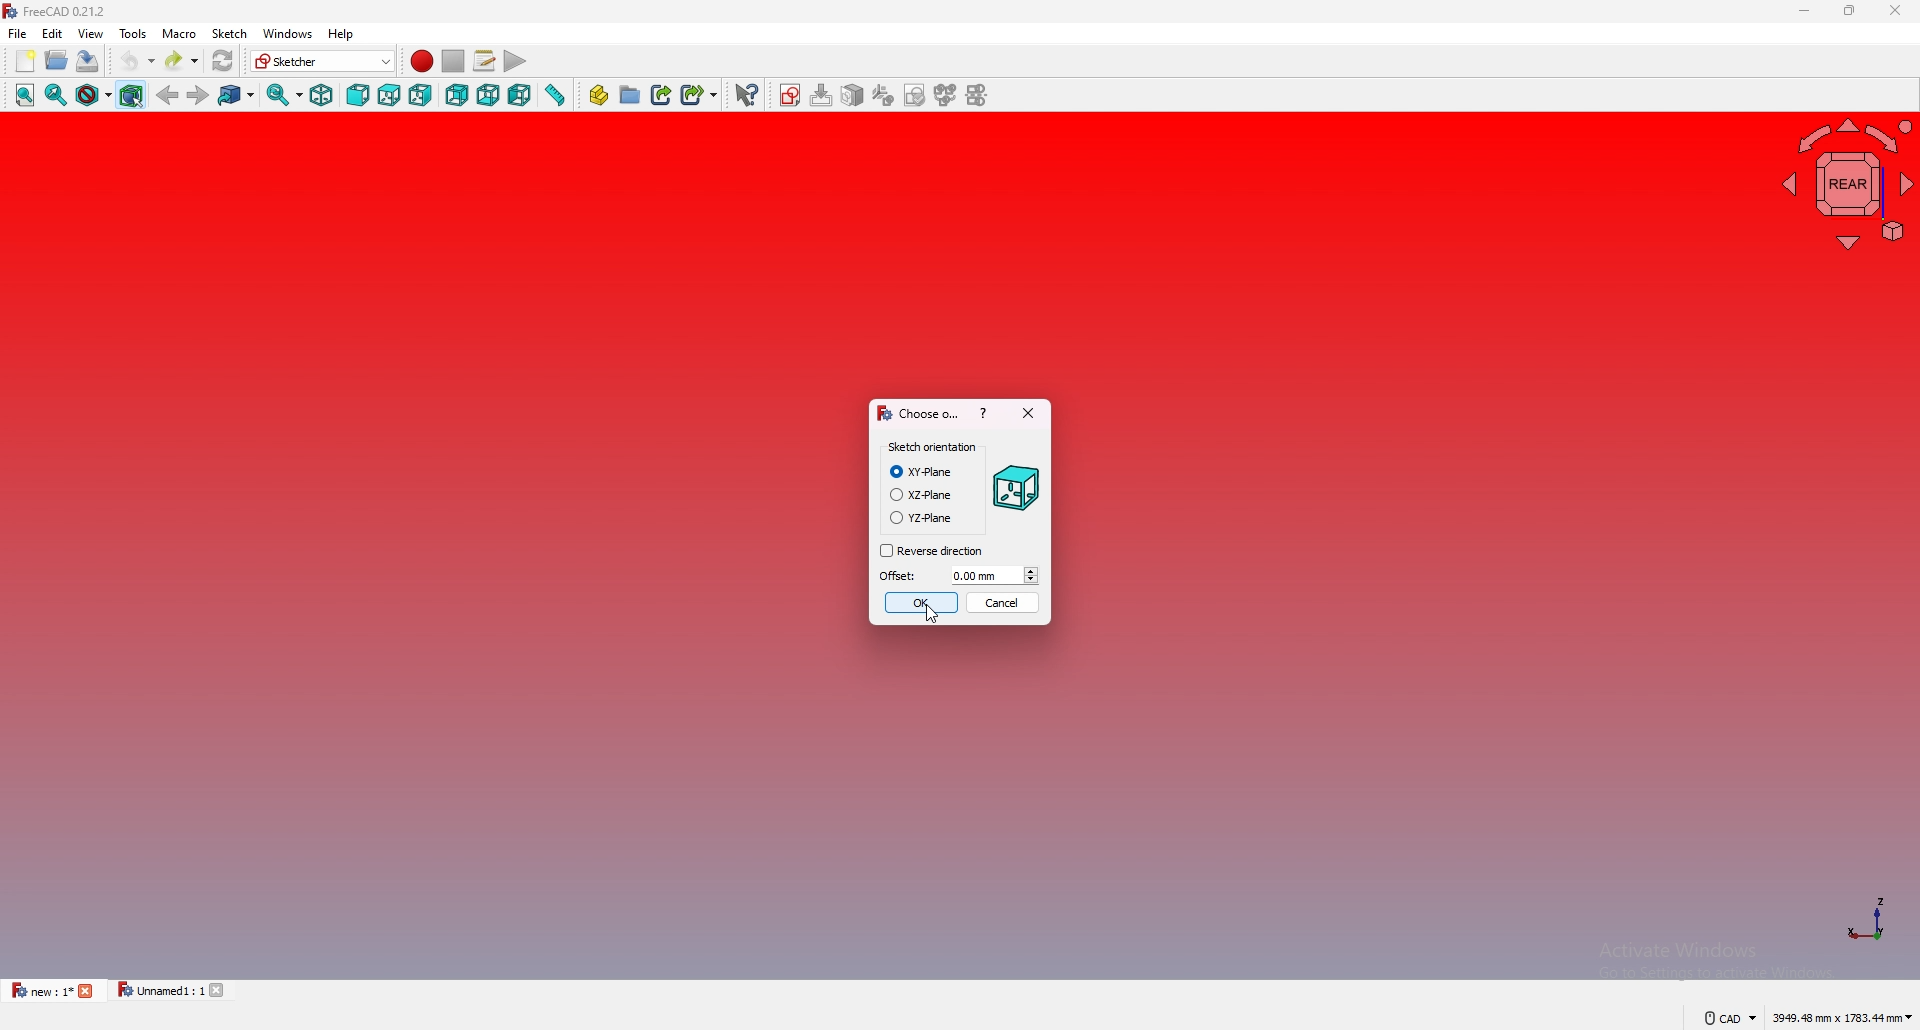 Image resolution: width=1920 pixels, height=1030 pixels. Describe the element at coordinates (920, 602) in the screenshot. I see `ok` at that location.